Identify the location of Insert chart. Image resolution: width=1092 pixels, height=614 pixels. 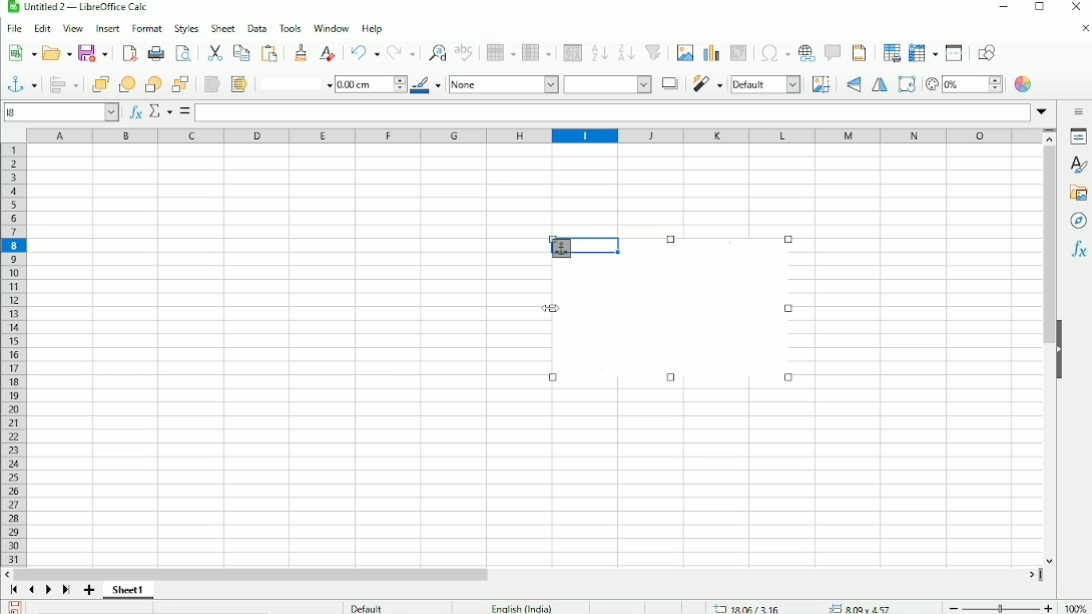
(710, 52).